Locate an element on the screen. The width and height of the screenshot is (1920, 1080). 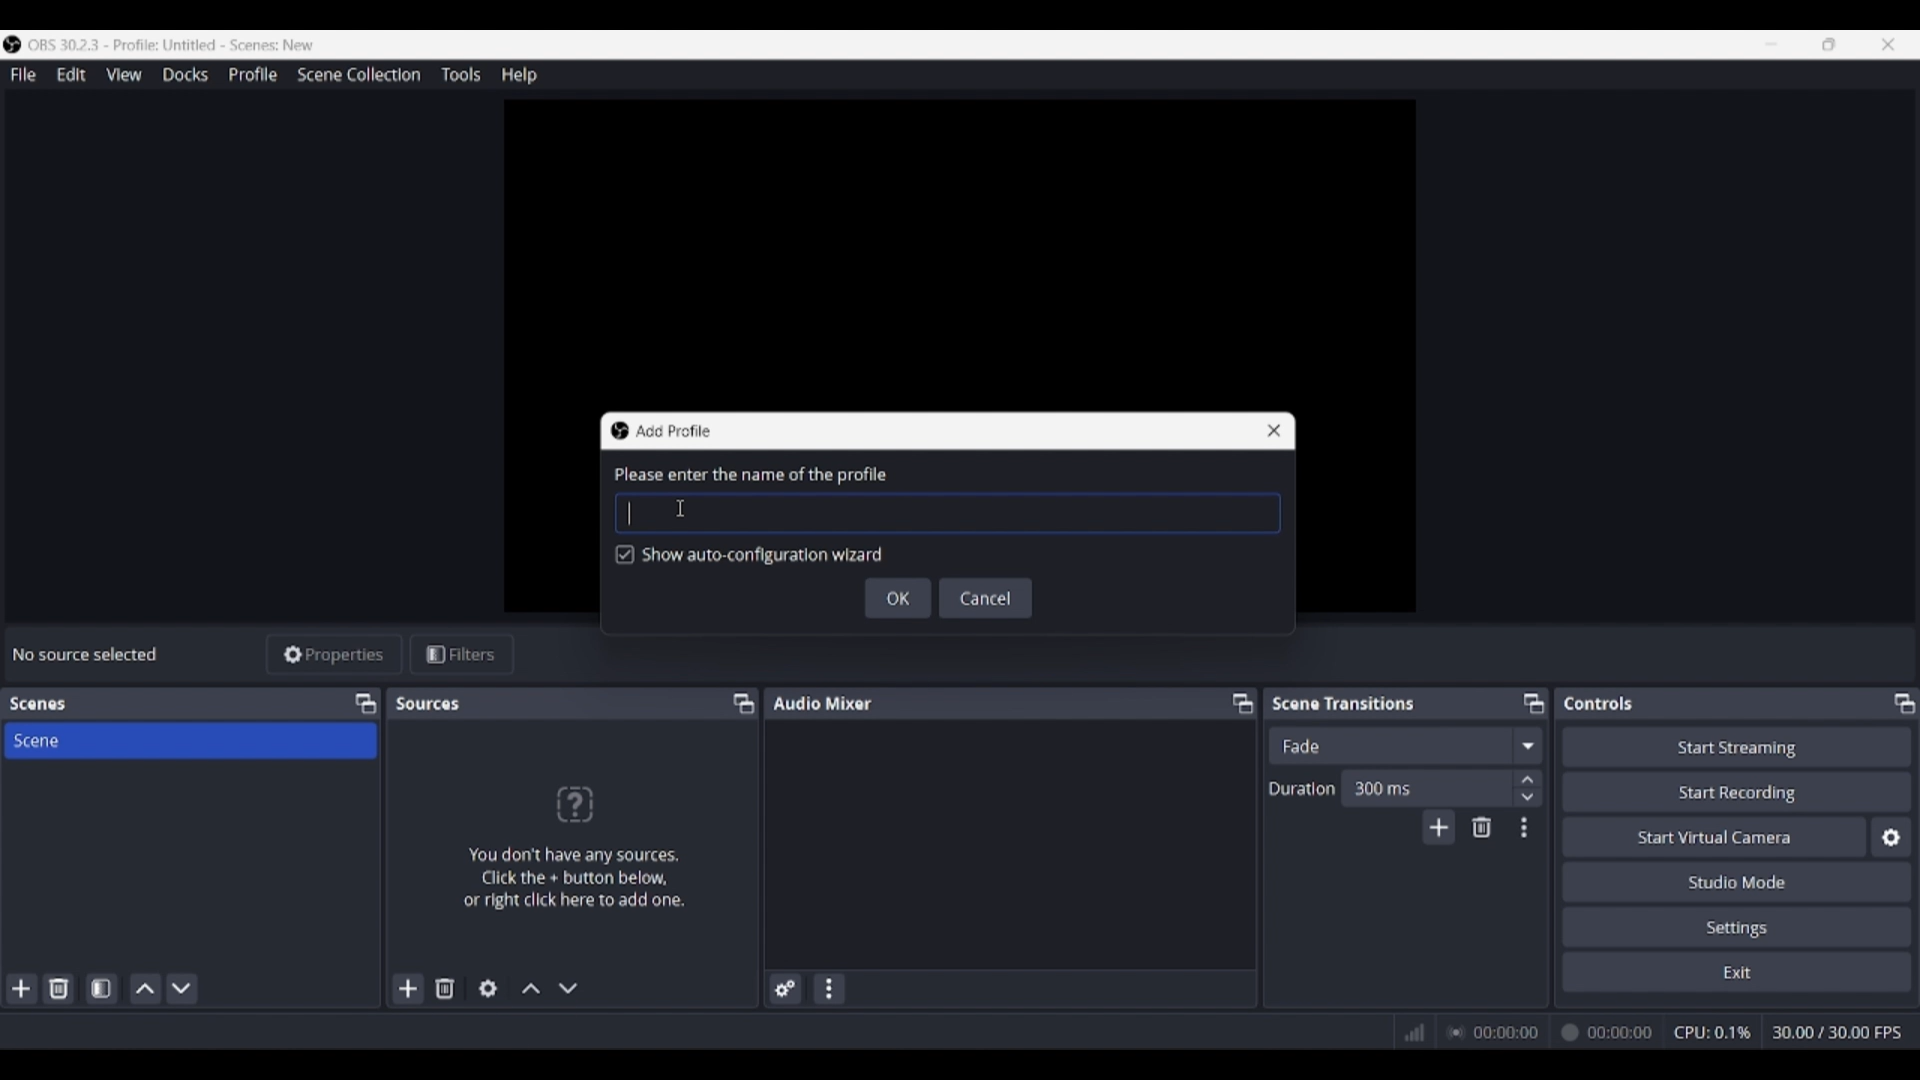
Start virtual camera is located at coordinates (1714, 836).